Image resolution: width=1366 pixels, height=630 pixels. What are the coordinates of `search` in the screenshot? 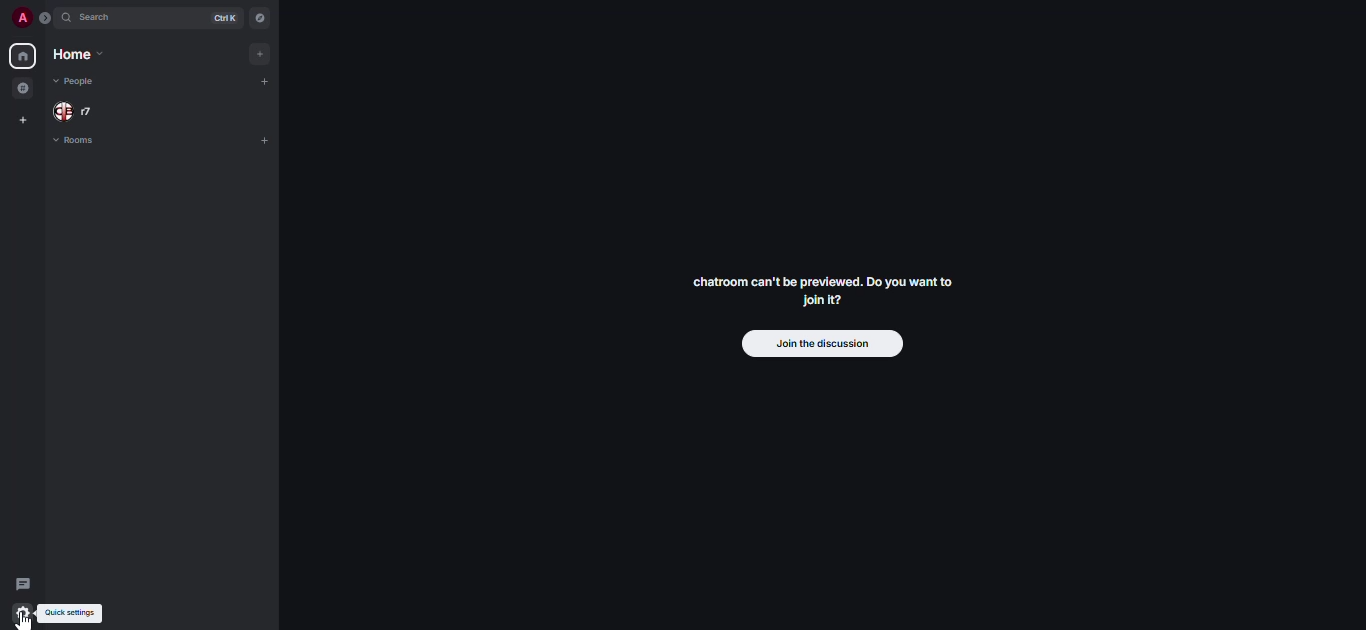 It's located at (109, 19).